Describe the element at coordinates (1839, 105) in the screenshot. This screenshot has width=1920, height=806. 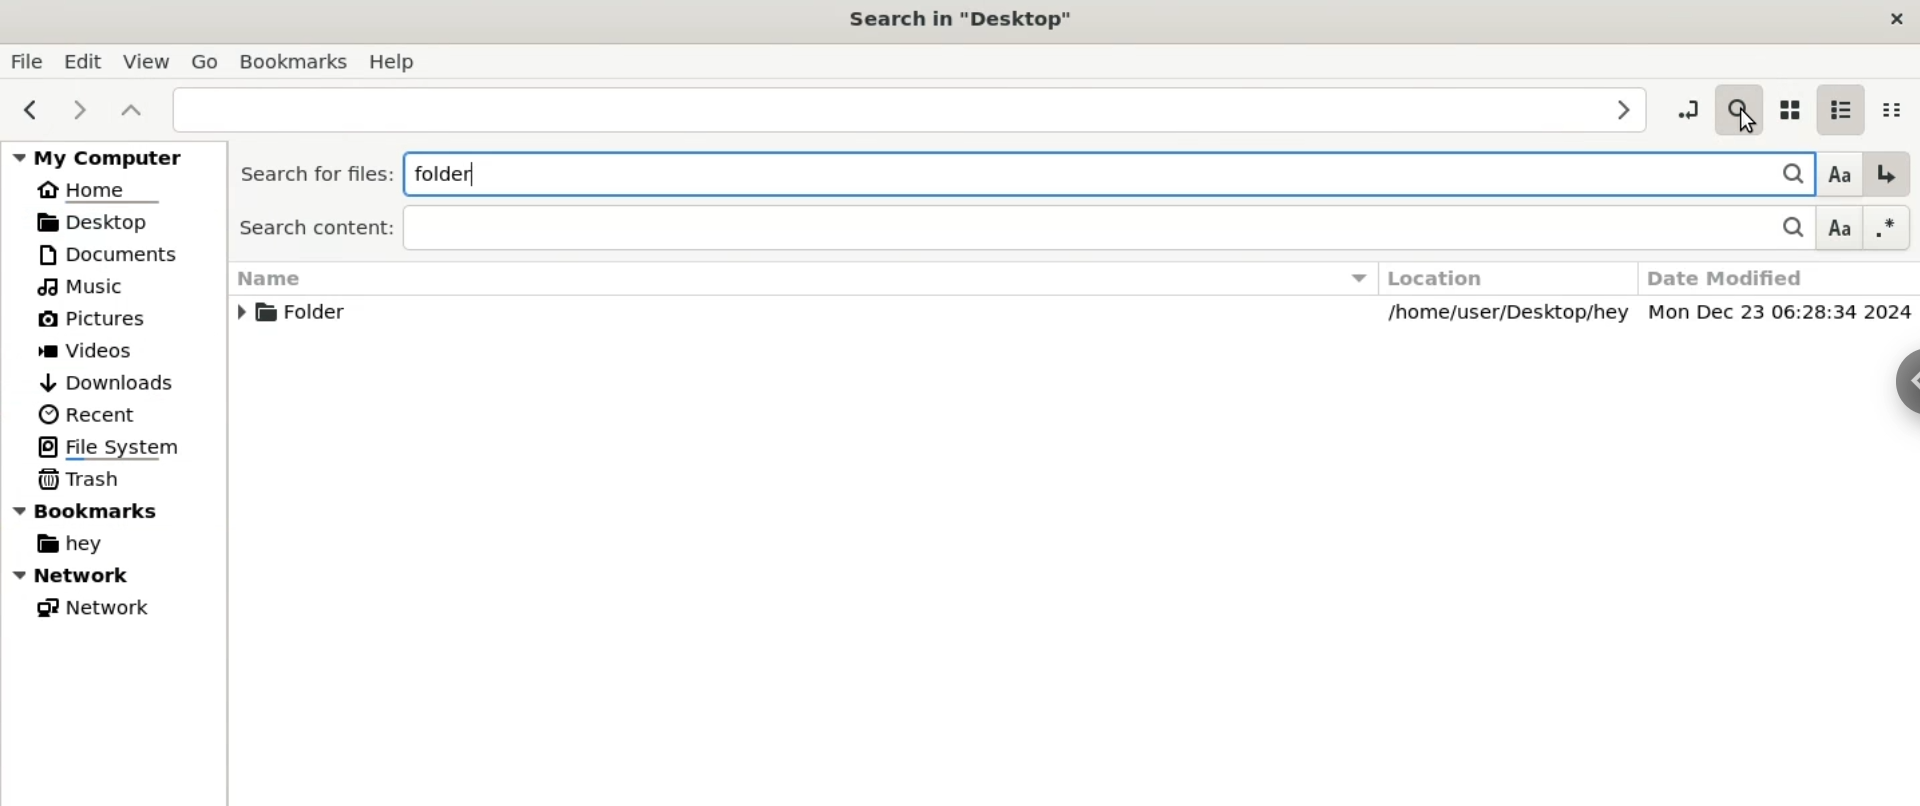
I see `list view` at that location.